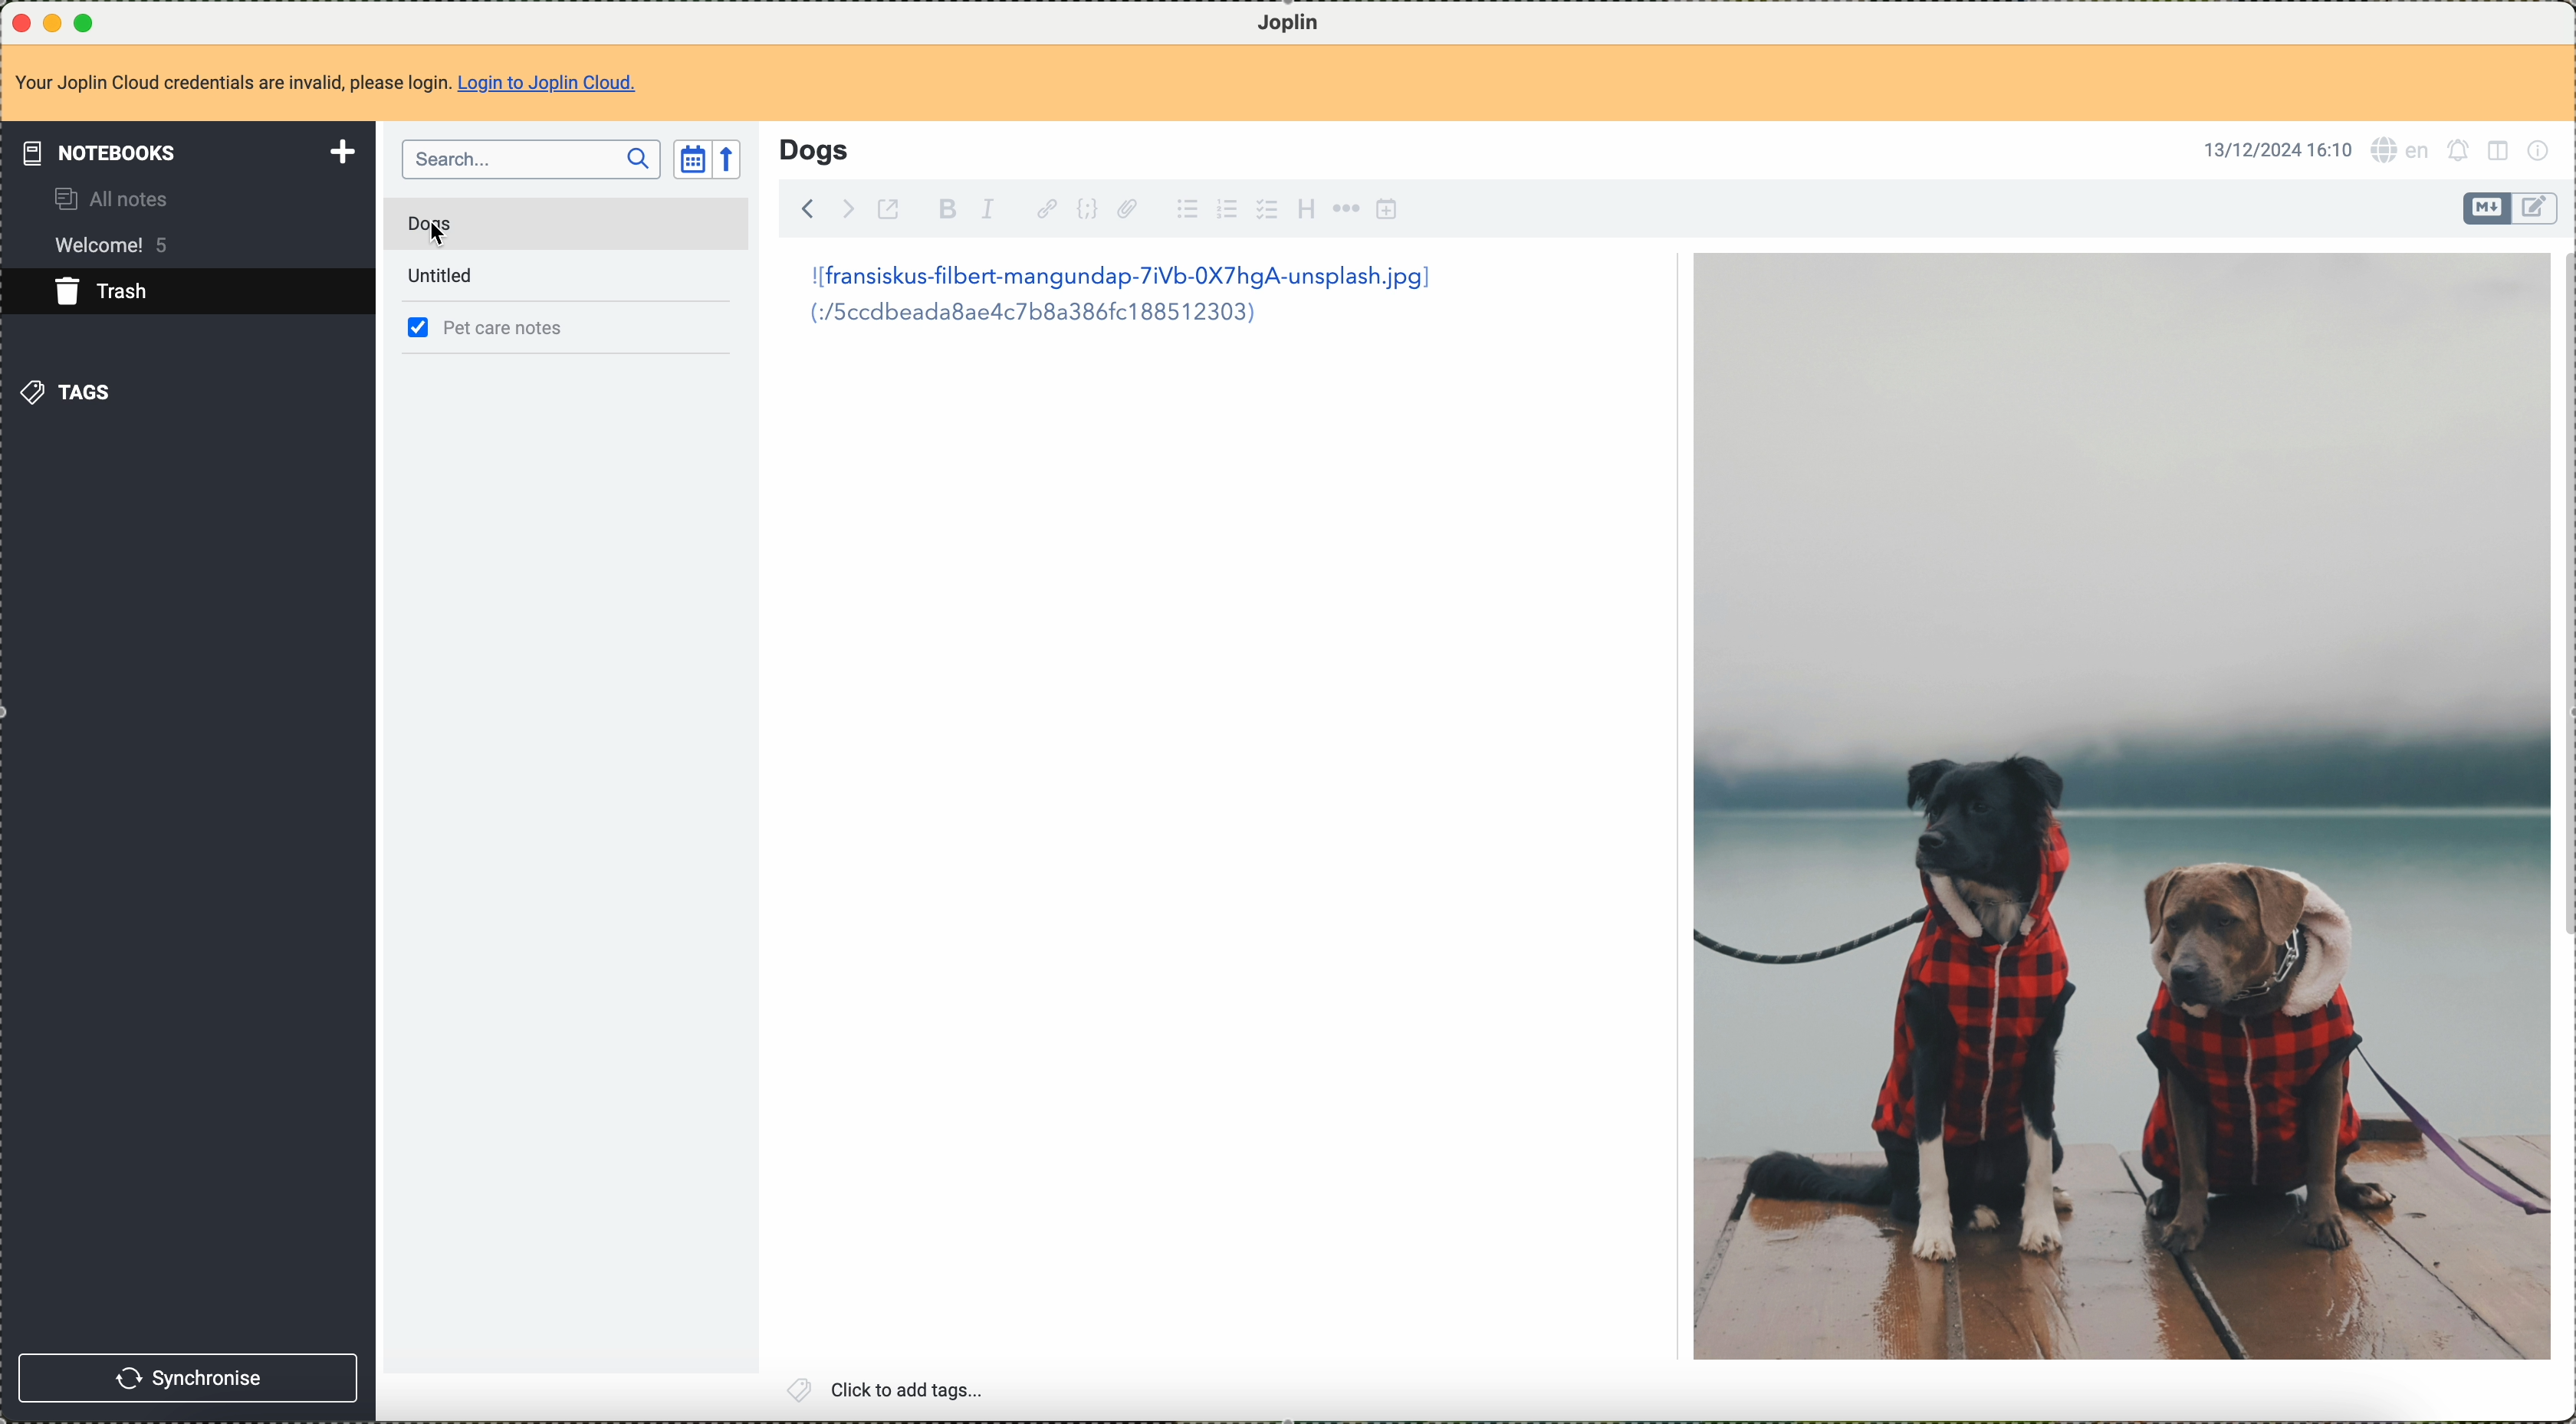 This screenshot has height=1424, width=2576. What do you see at coordinates (85, 19) in the screenshot?
I see `maximize` at bounding box center [85, 19].